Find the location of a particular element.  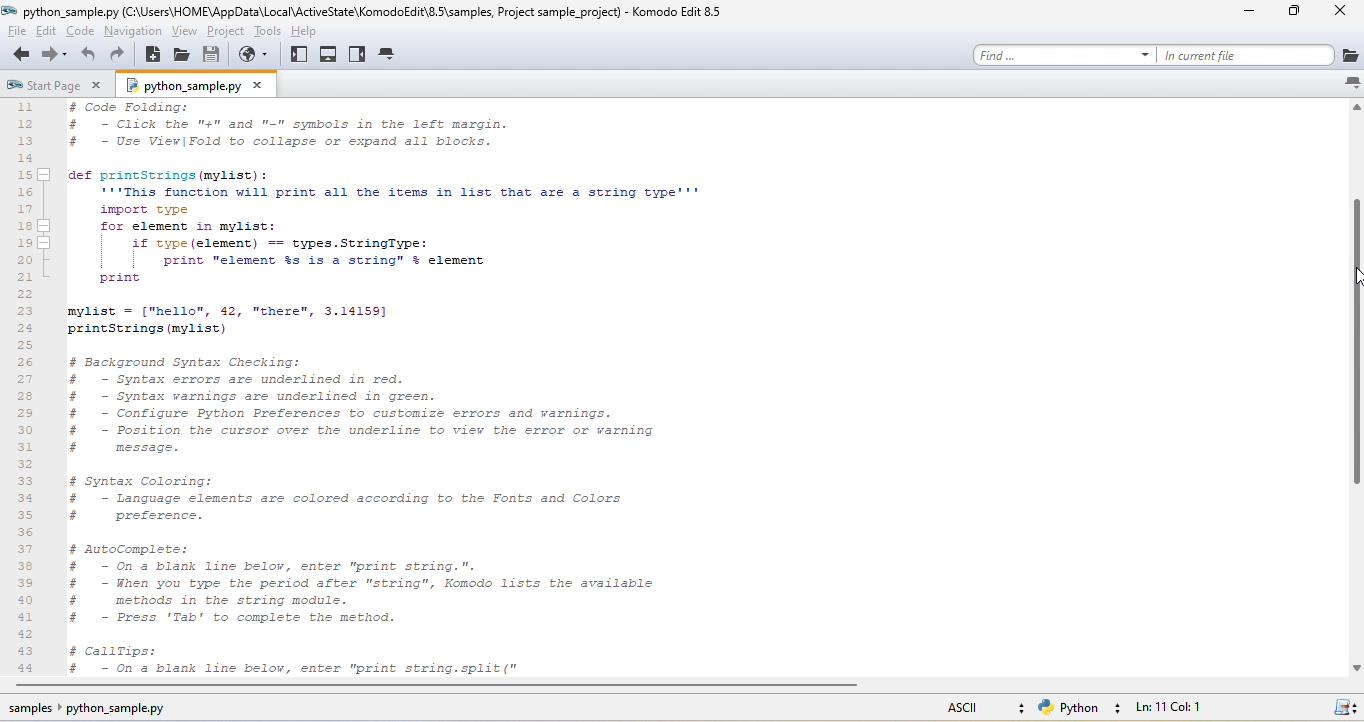

horizontal scroll bar is located at coordinates (438, 687).